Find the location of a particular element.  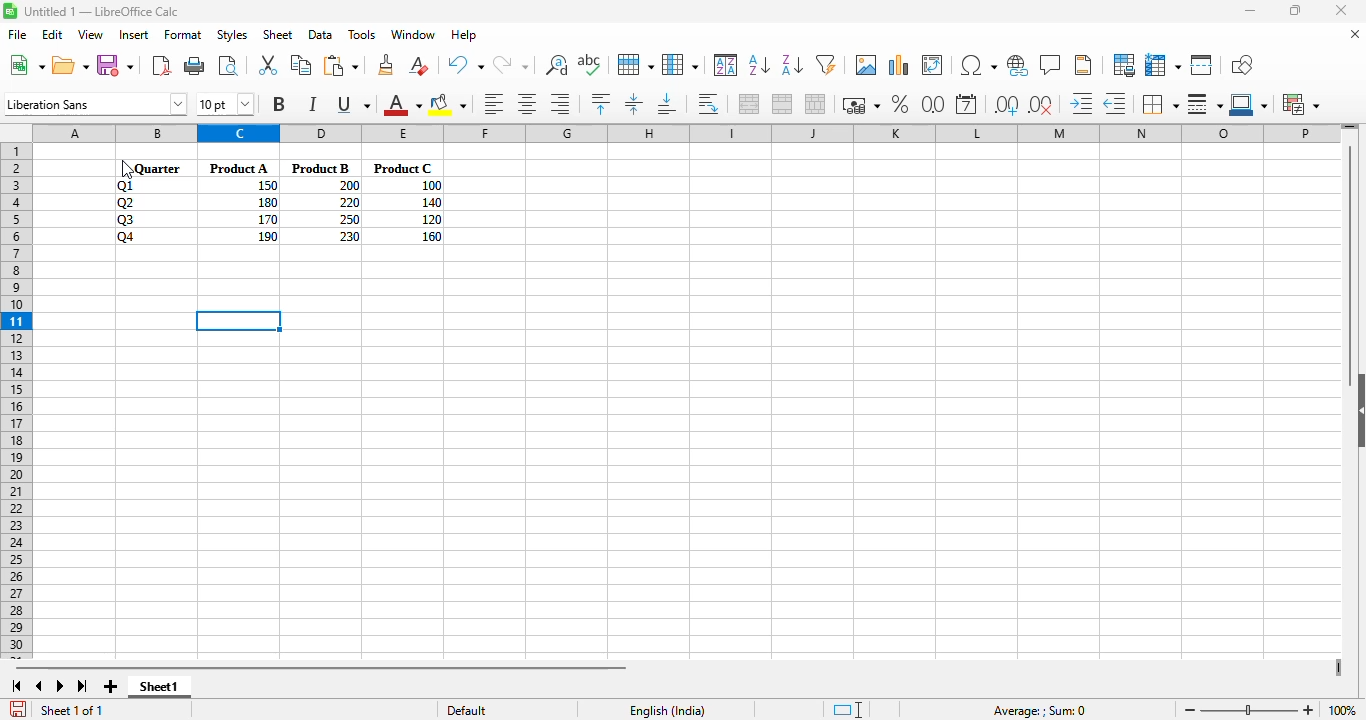

align bottom is located at coordinates (668, 104).